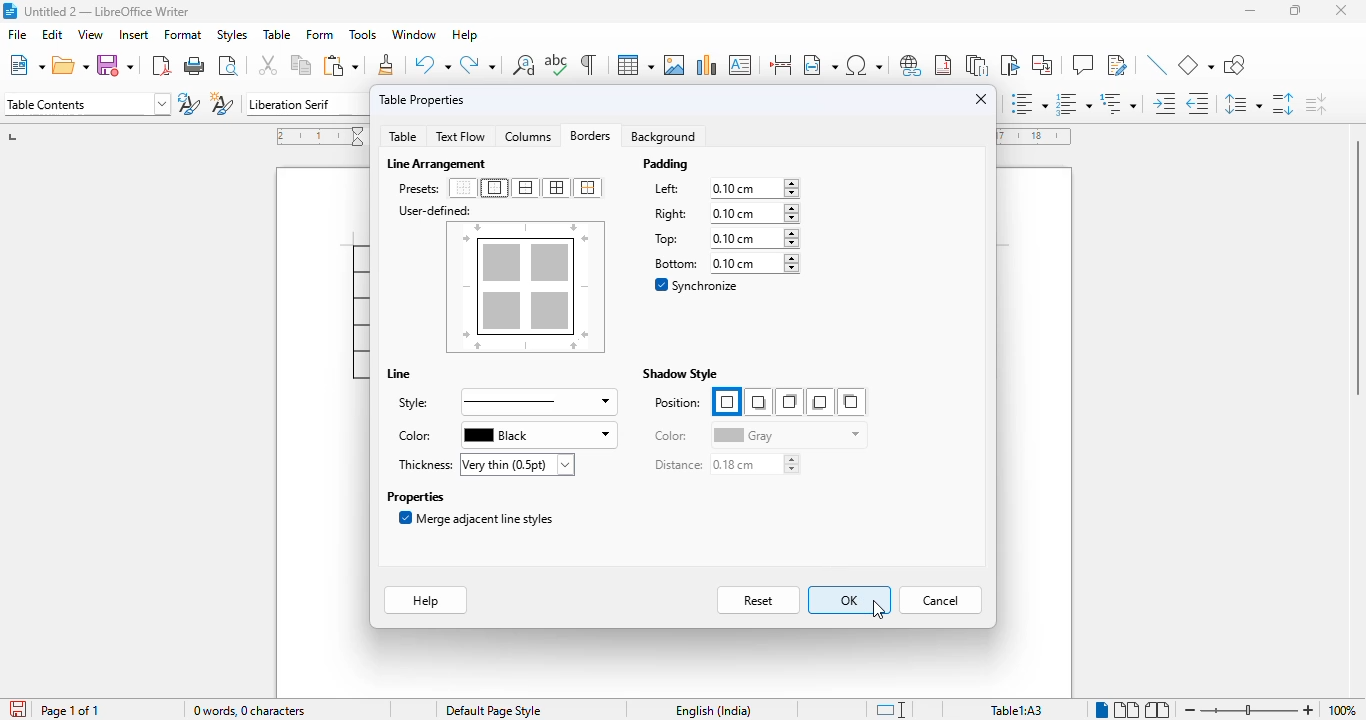 The height and width of the screenshot is (720, 1366). Describe the element at coordinates (484, 464) in the screenshot. I see `thickness: very thin (0.5pt)` at that location.